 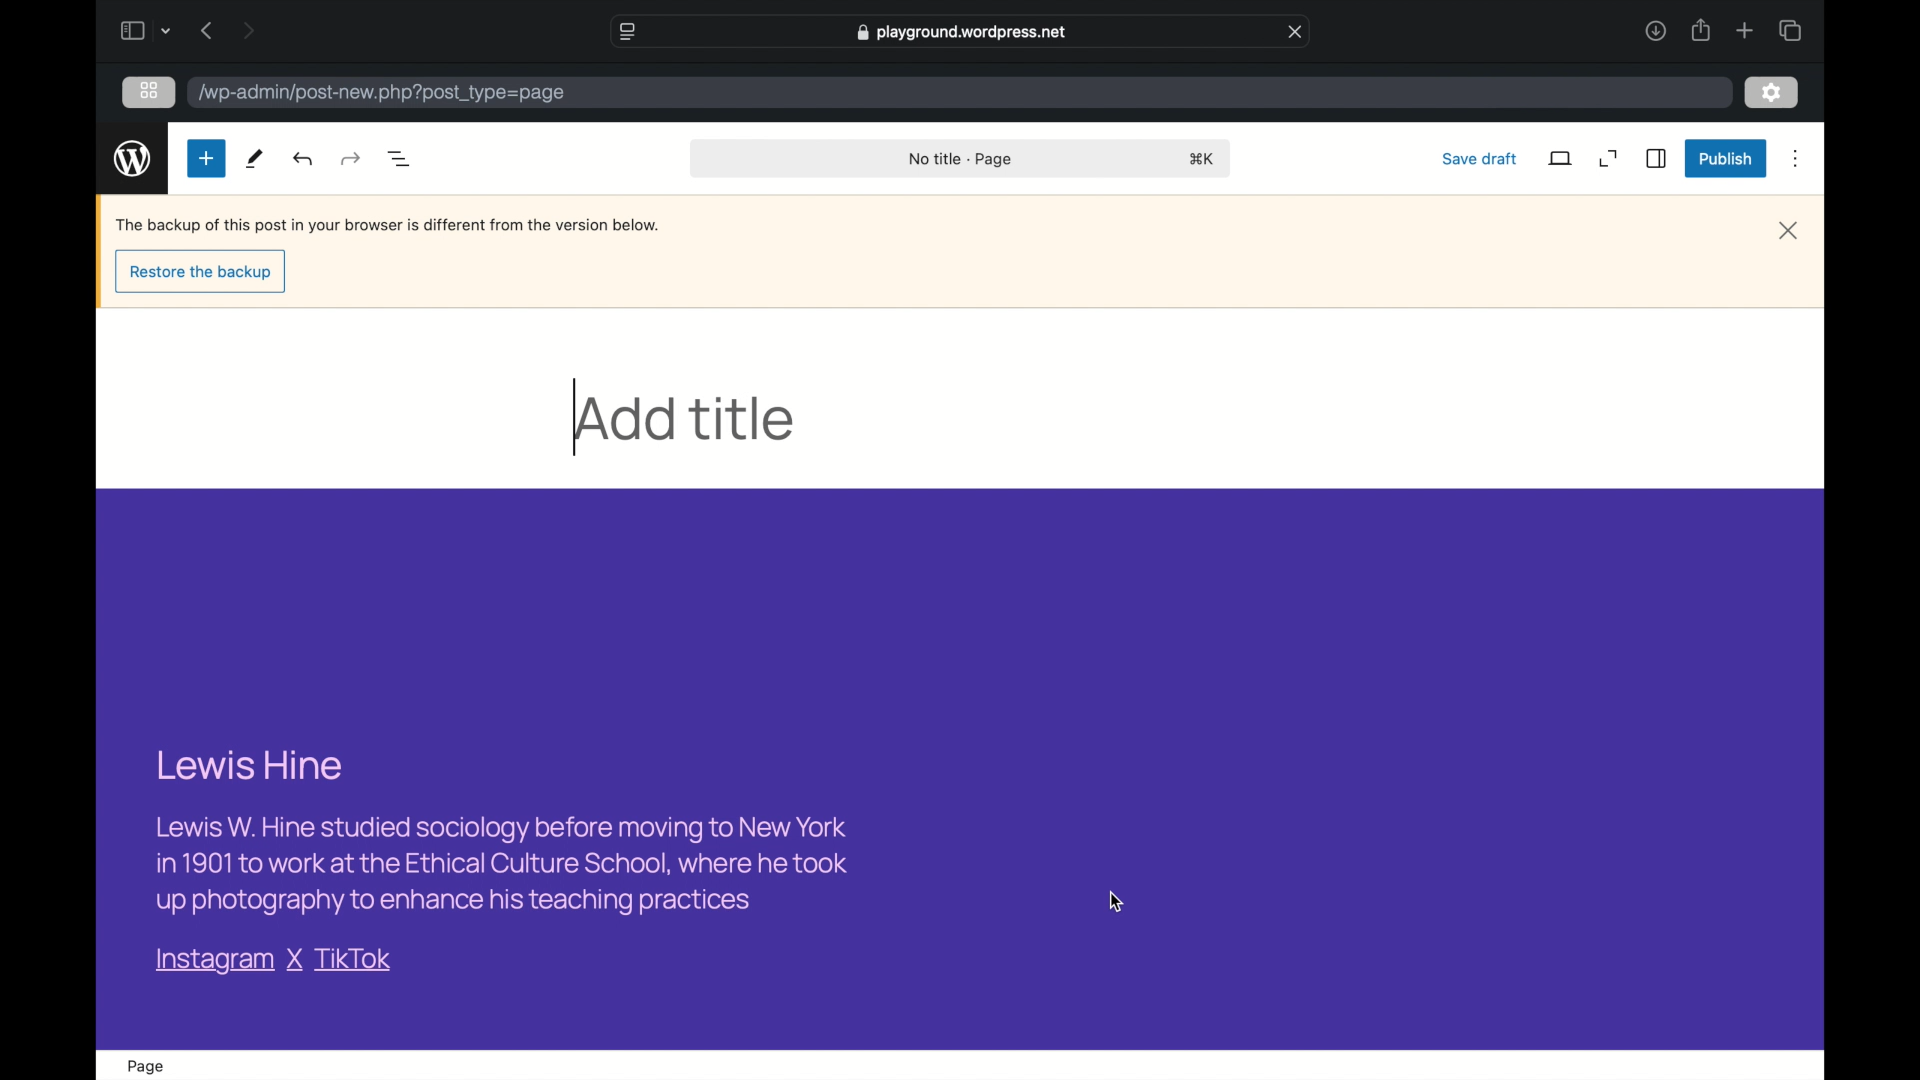 I want to click on playground.wordpress.net, so click(x=963, y=32).